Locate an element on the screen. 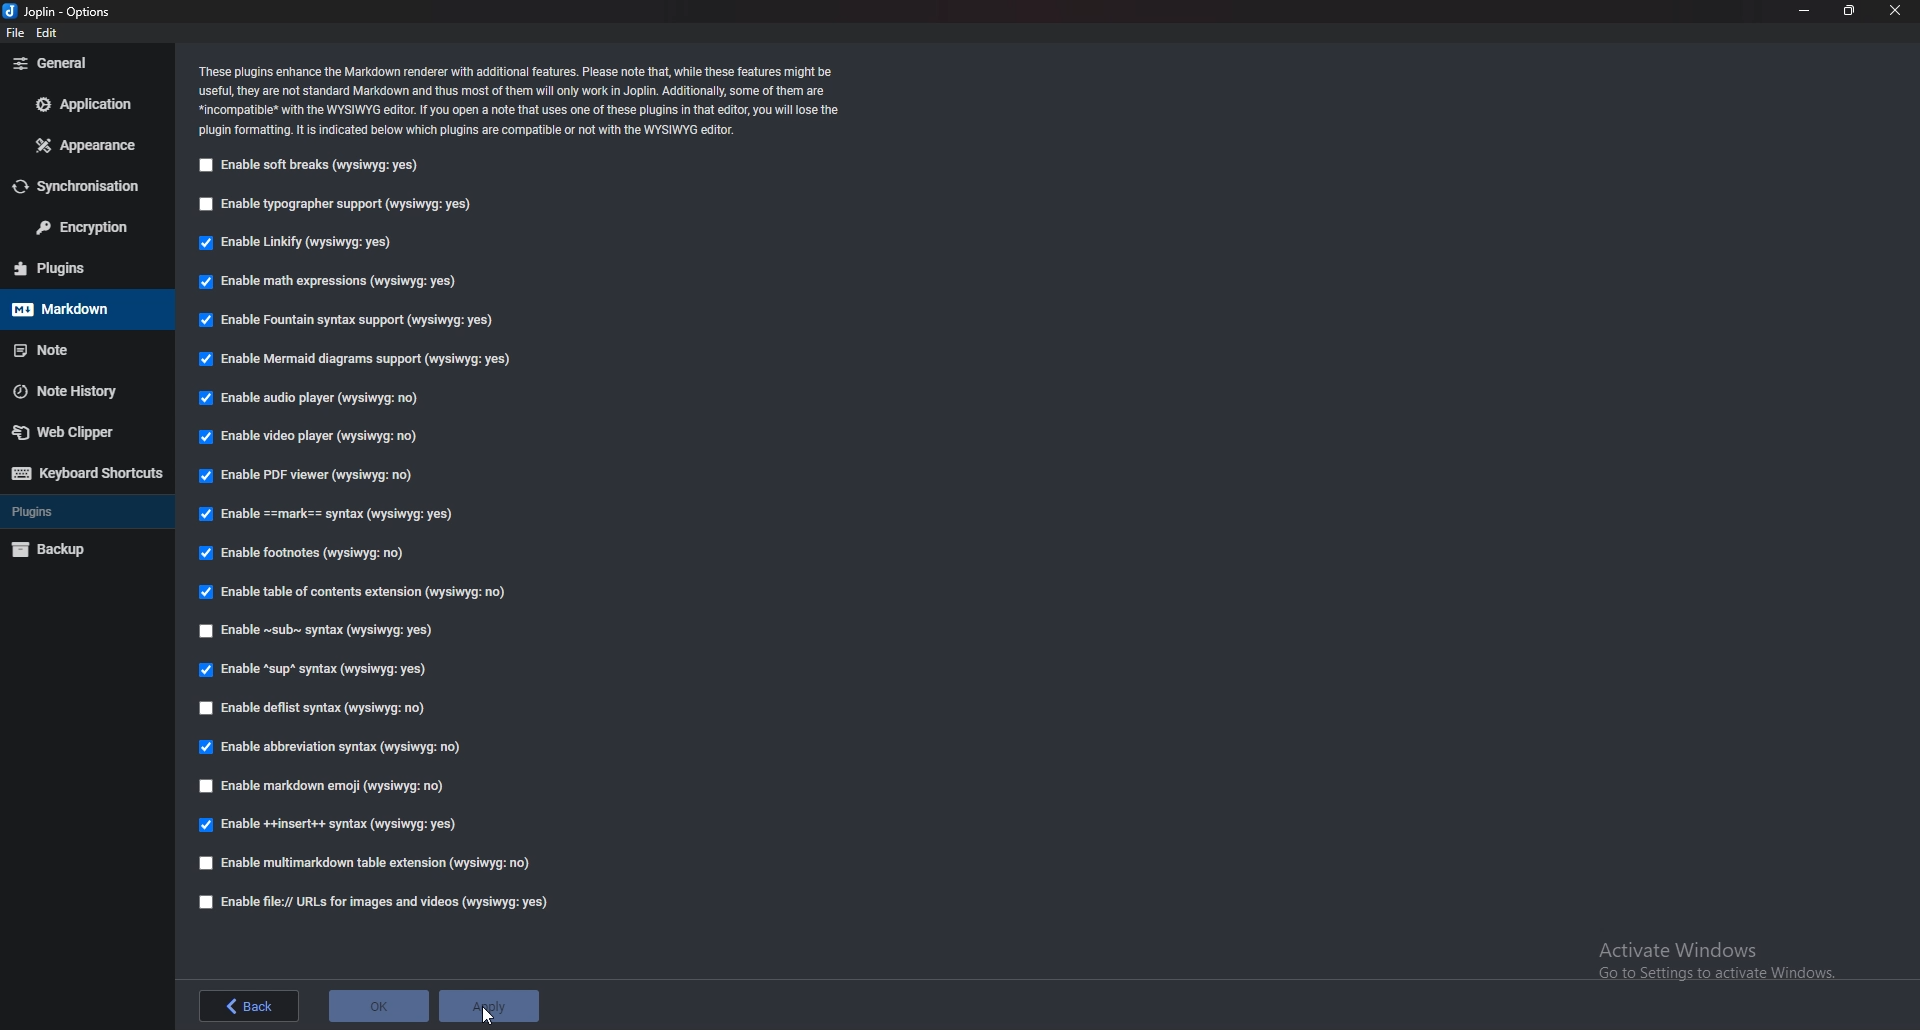 Image resolution: width=1920 pixels, height=1030 pixels. options is located at coordinates (58, 10).